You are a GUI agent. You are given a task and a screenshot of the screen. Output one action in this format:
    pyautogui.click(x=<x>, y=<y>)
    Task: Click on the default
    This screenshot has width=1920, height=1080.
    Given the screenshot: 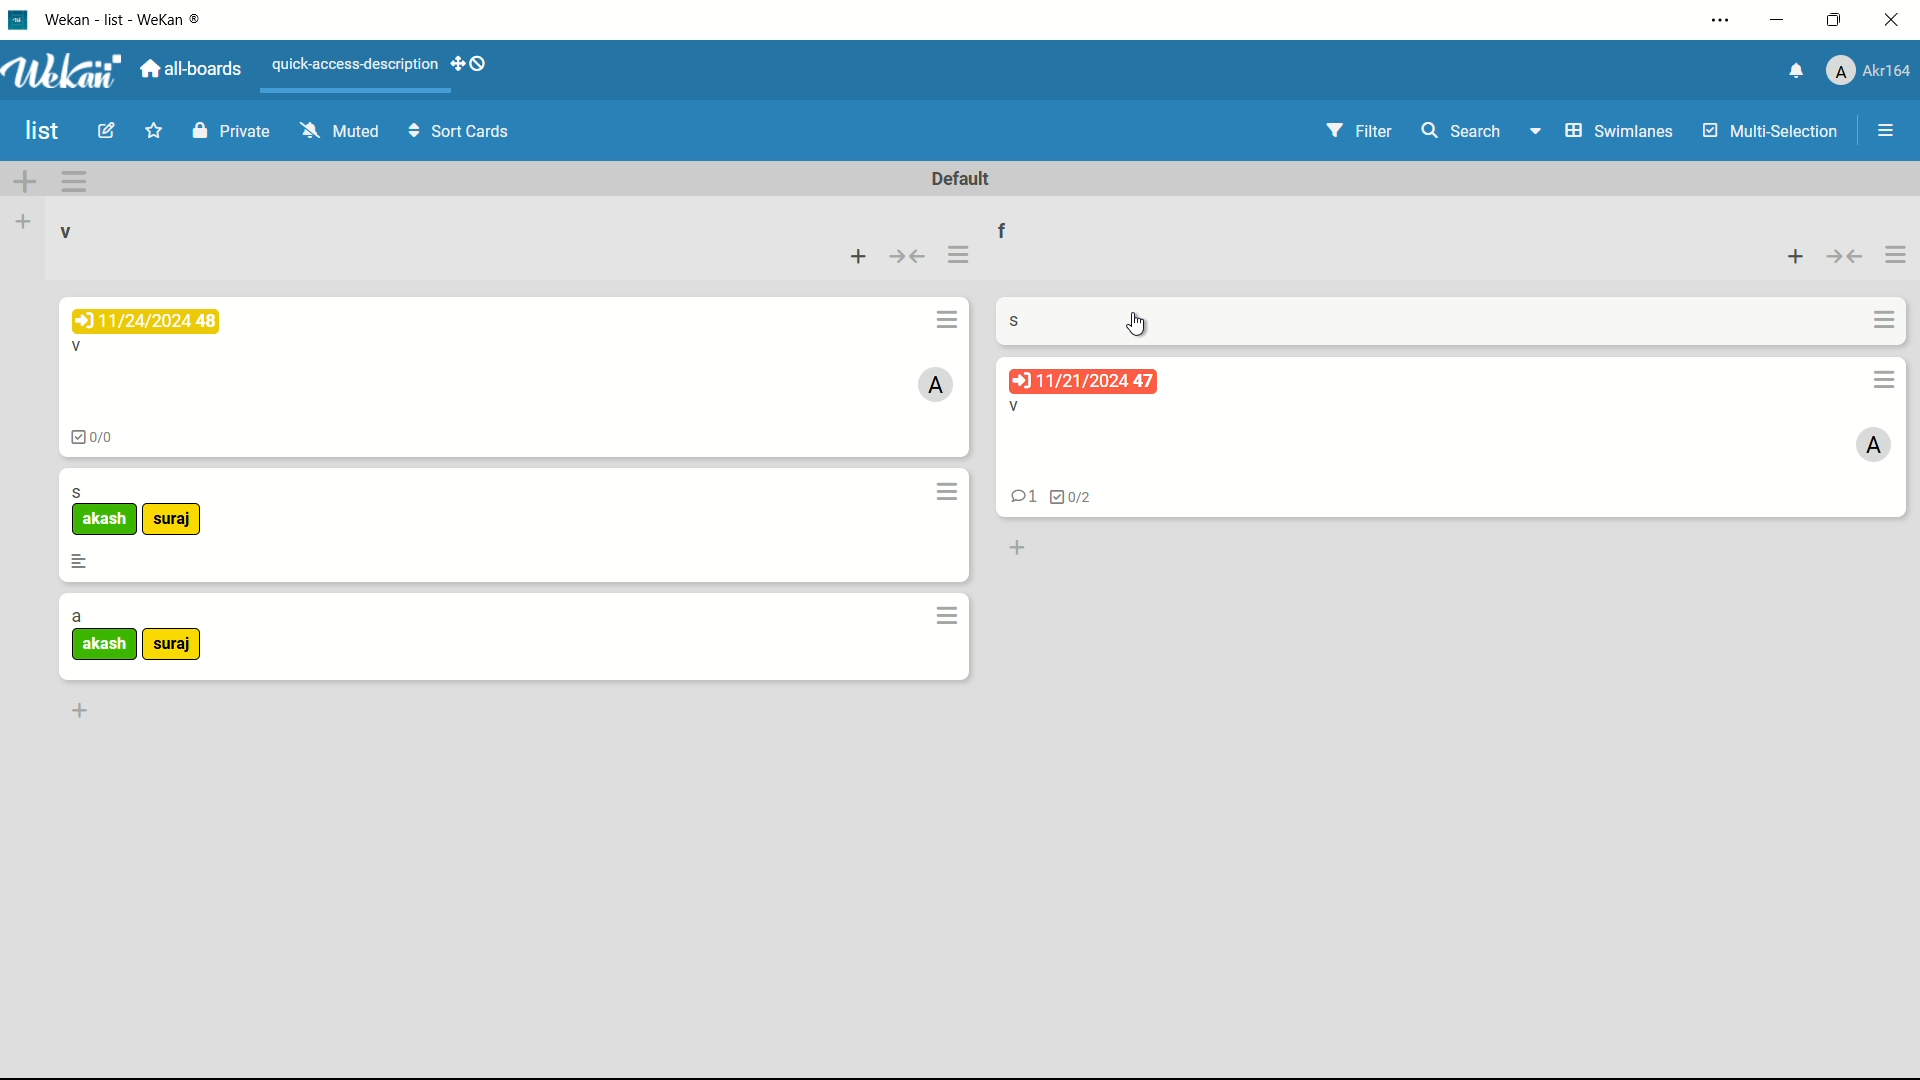 What is the action you would take?
    pyautogui.click(x=963, y=180)
    